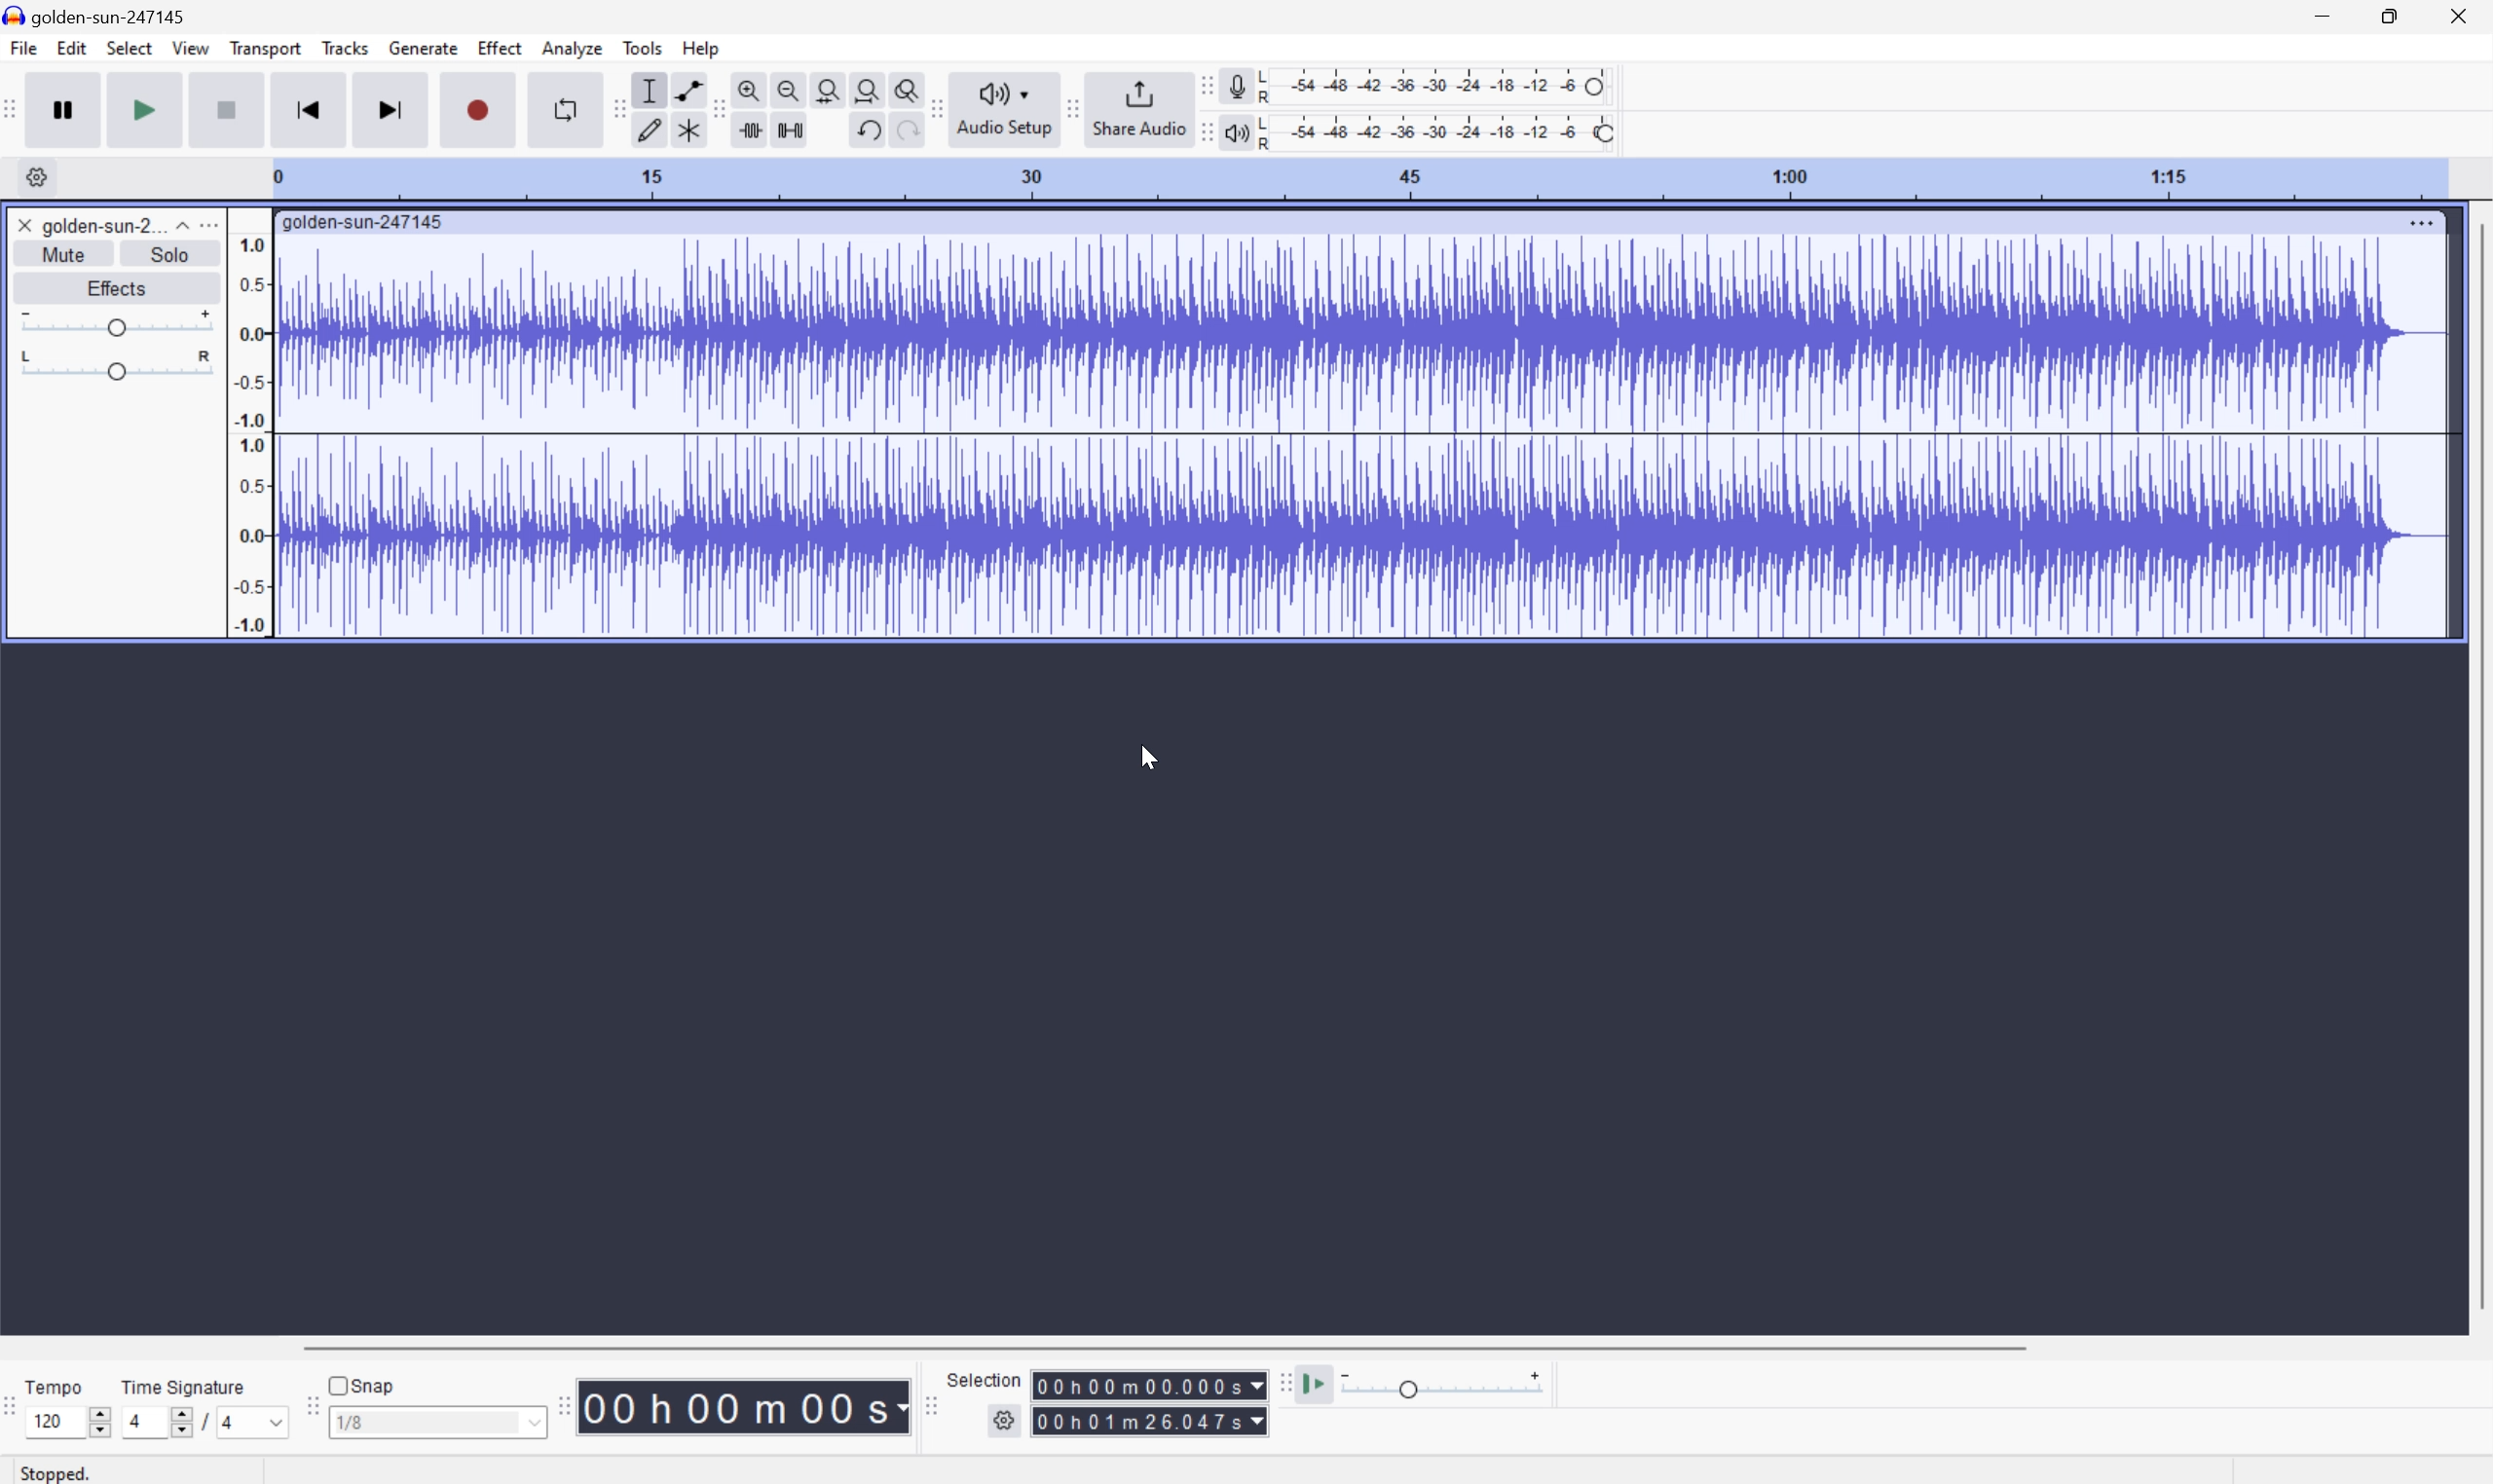 This screenshot has height=1484, width=2493. What do you see at coordinates (650, 133) in the screenshot?
I see `Draw tool` at bounding box center [650, 133].